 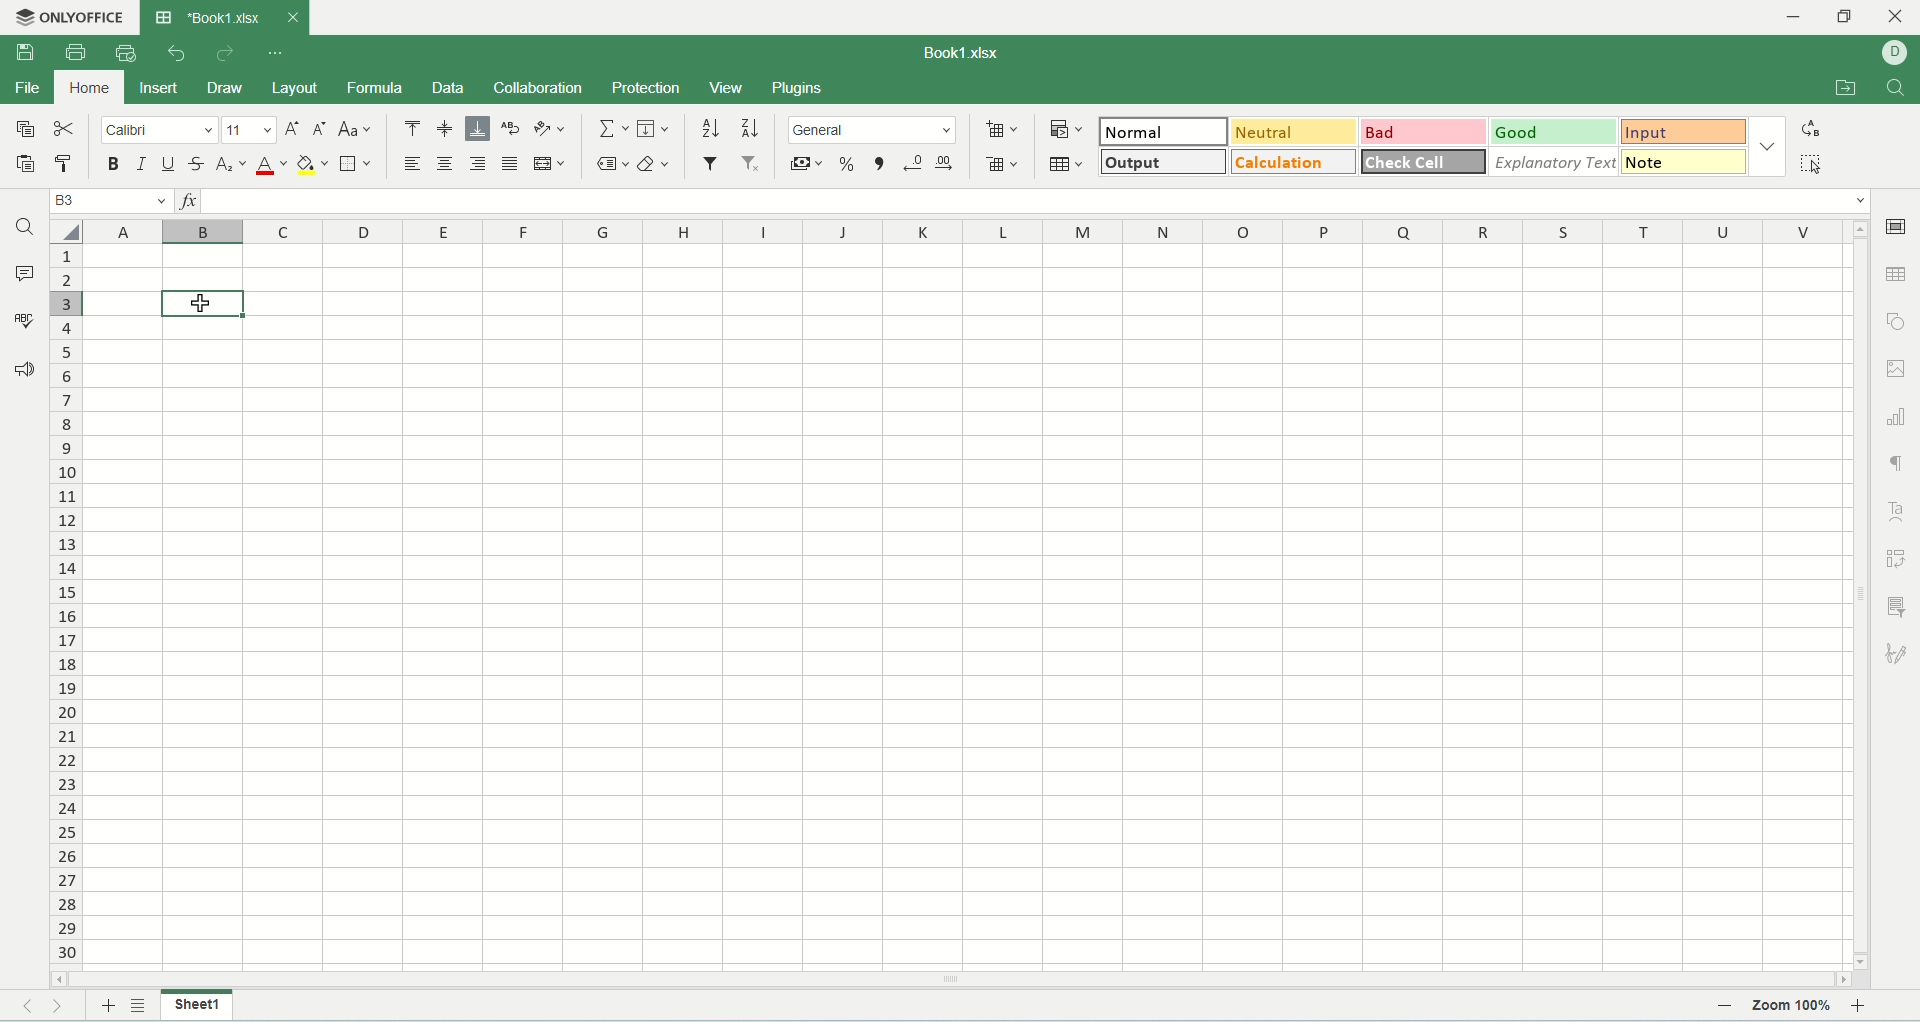 What do you see at coordinates (25, 372) in the screenshot?
I see `support and feedback` at bounding box center [25, 372].